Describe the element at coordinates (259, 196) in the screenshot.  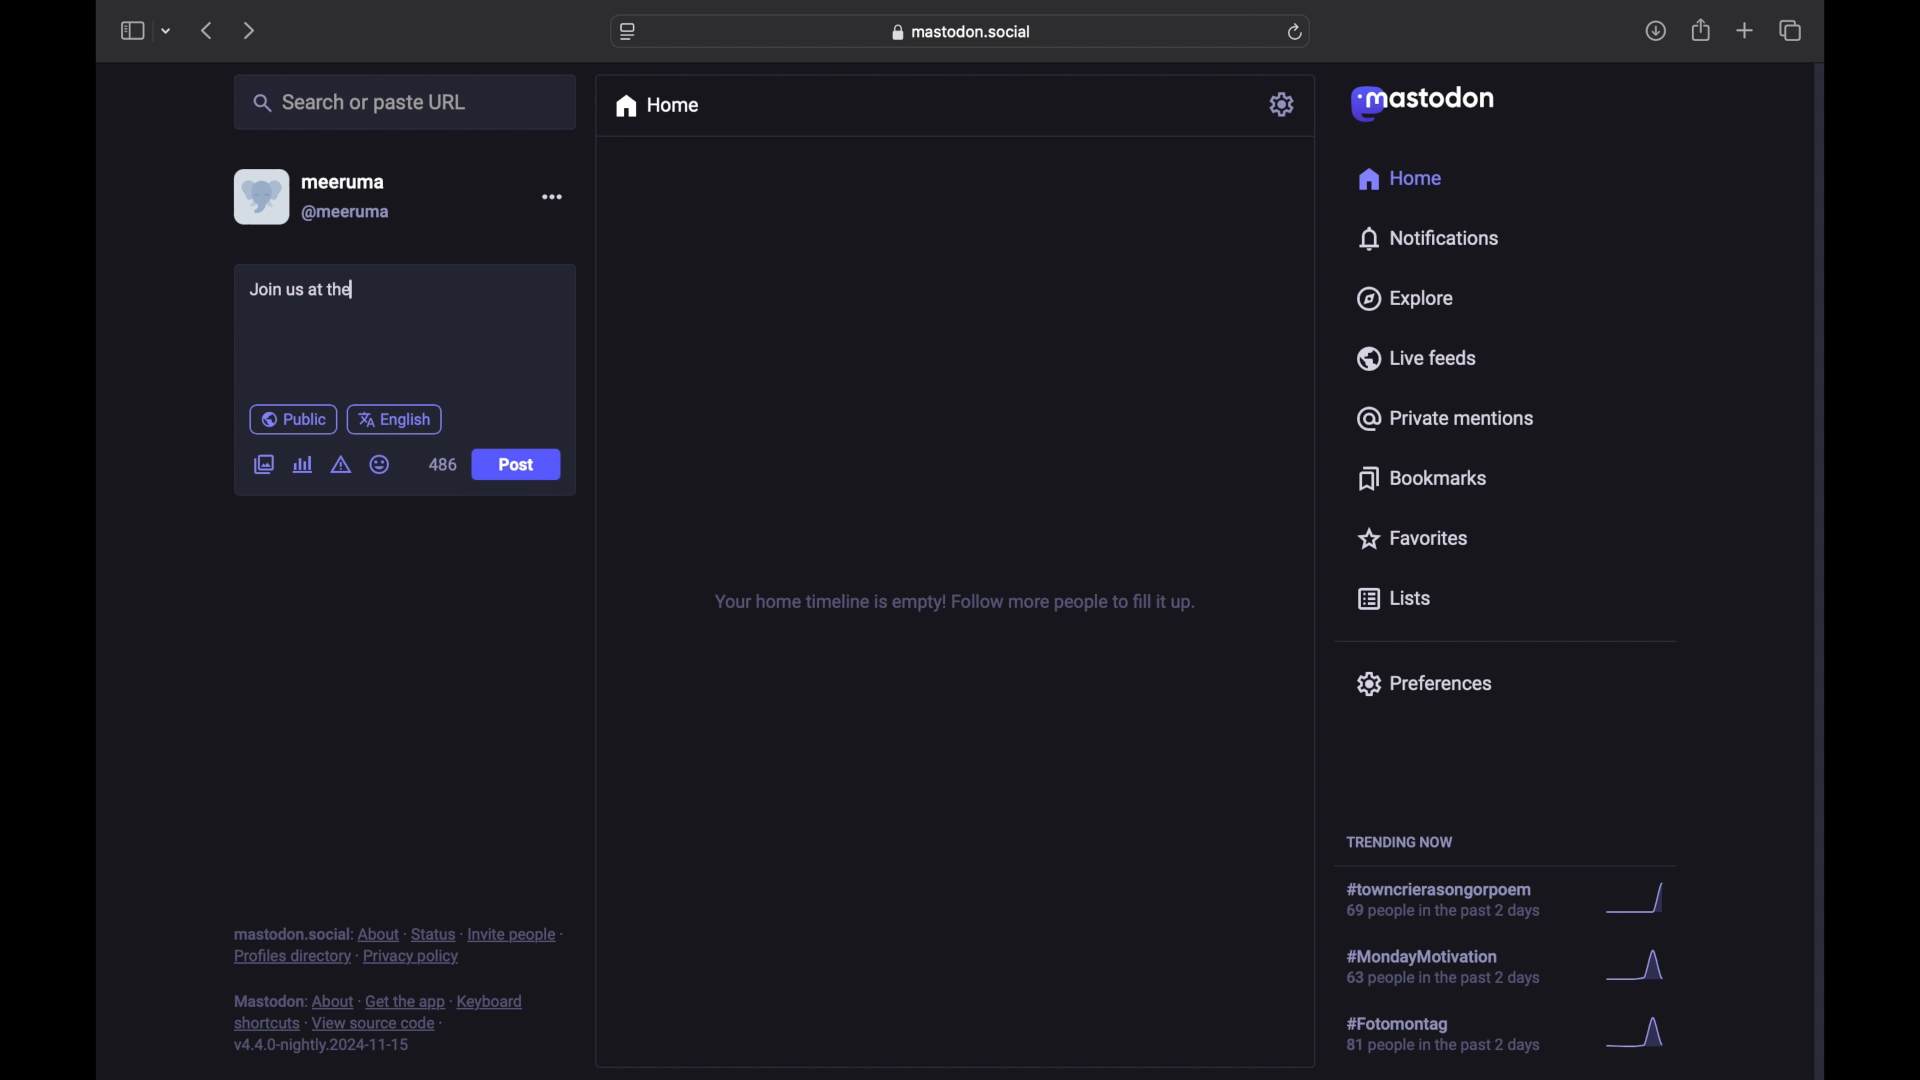
I see `display picture` at that location.